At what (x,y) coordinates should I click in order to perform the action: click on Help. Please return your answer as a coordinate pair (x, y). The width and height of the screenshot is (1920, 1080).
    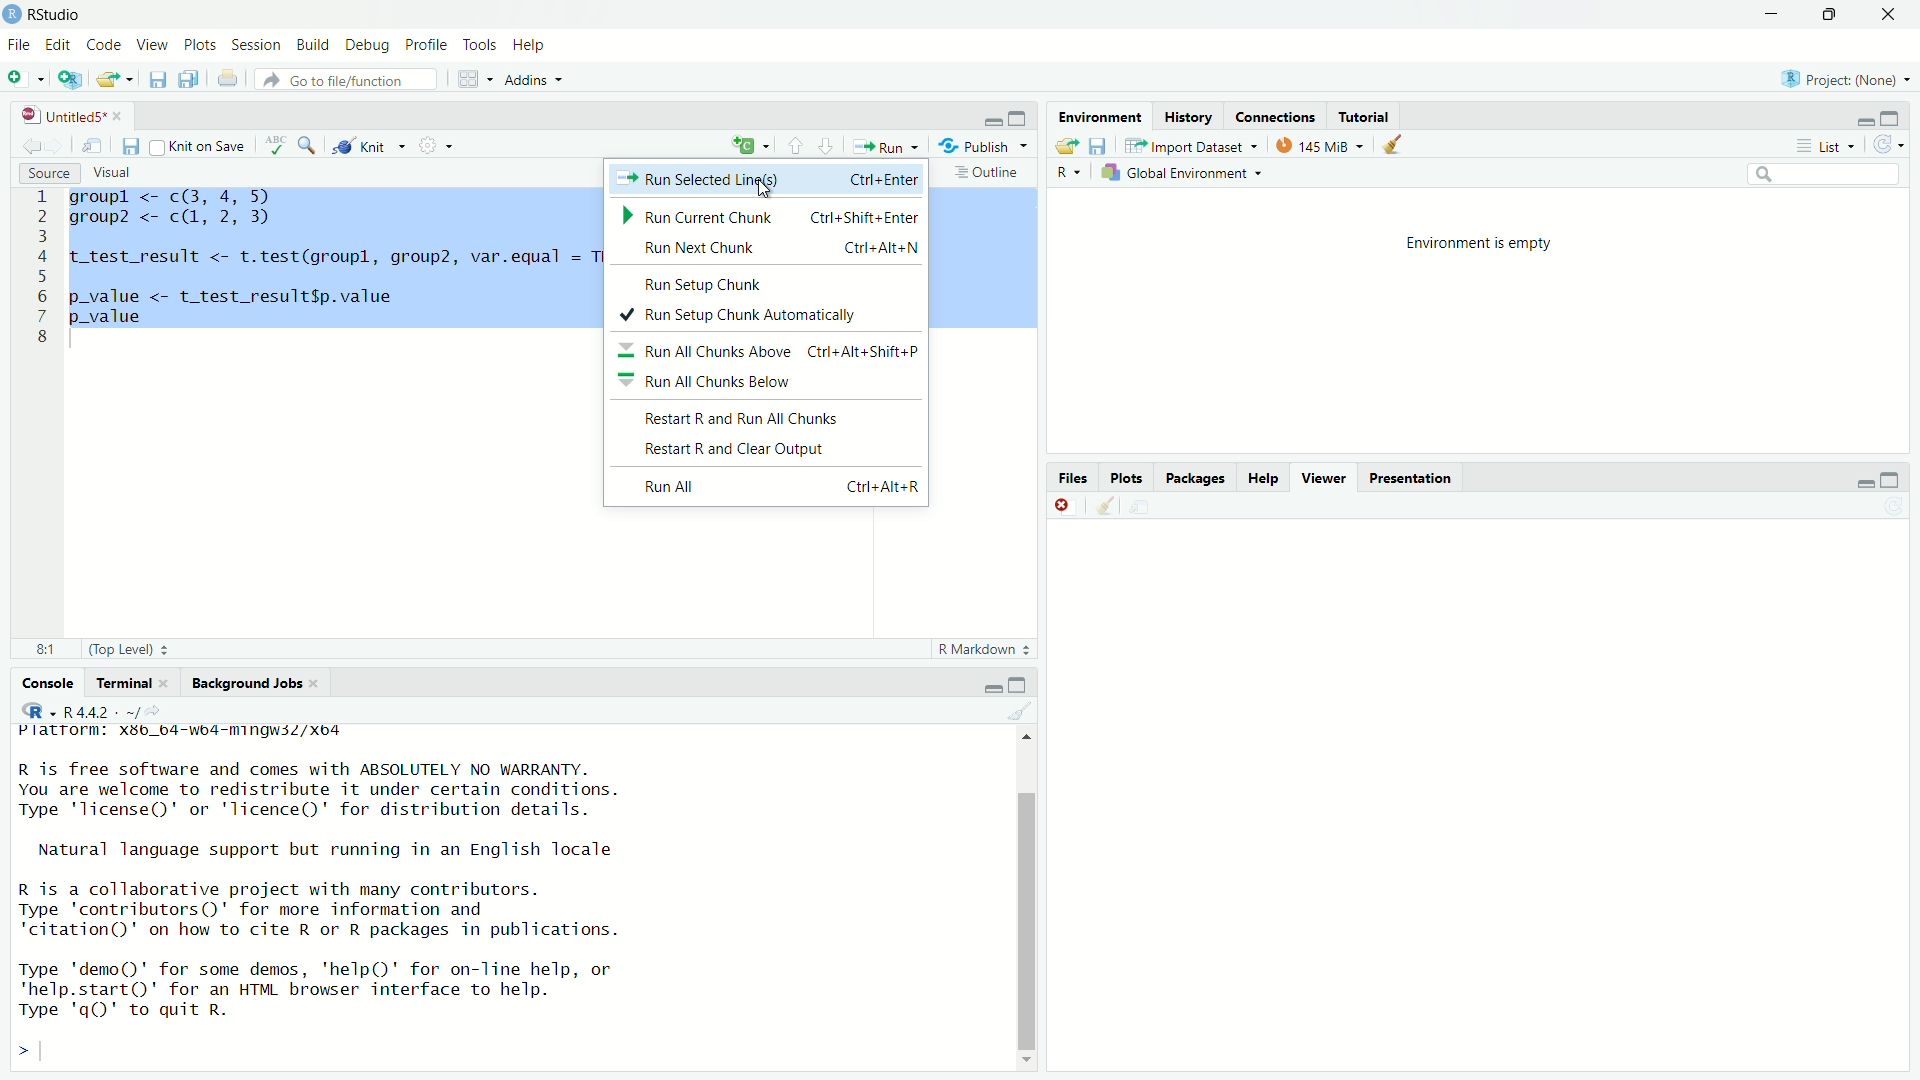
    Looking at the image, I should click on (1263, 478).